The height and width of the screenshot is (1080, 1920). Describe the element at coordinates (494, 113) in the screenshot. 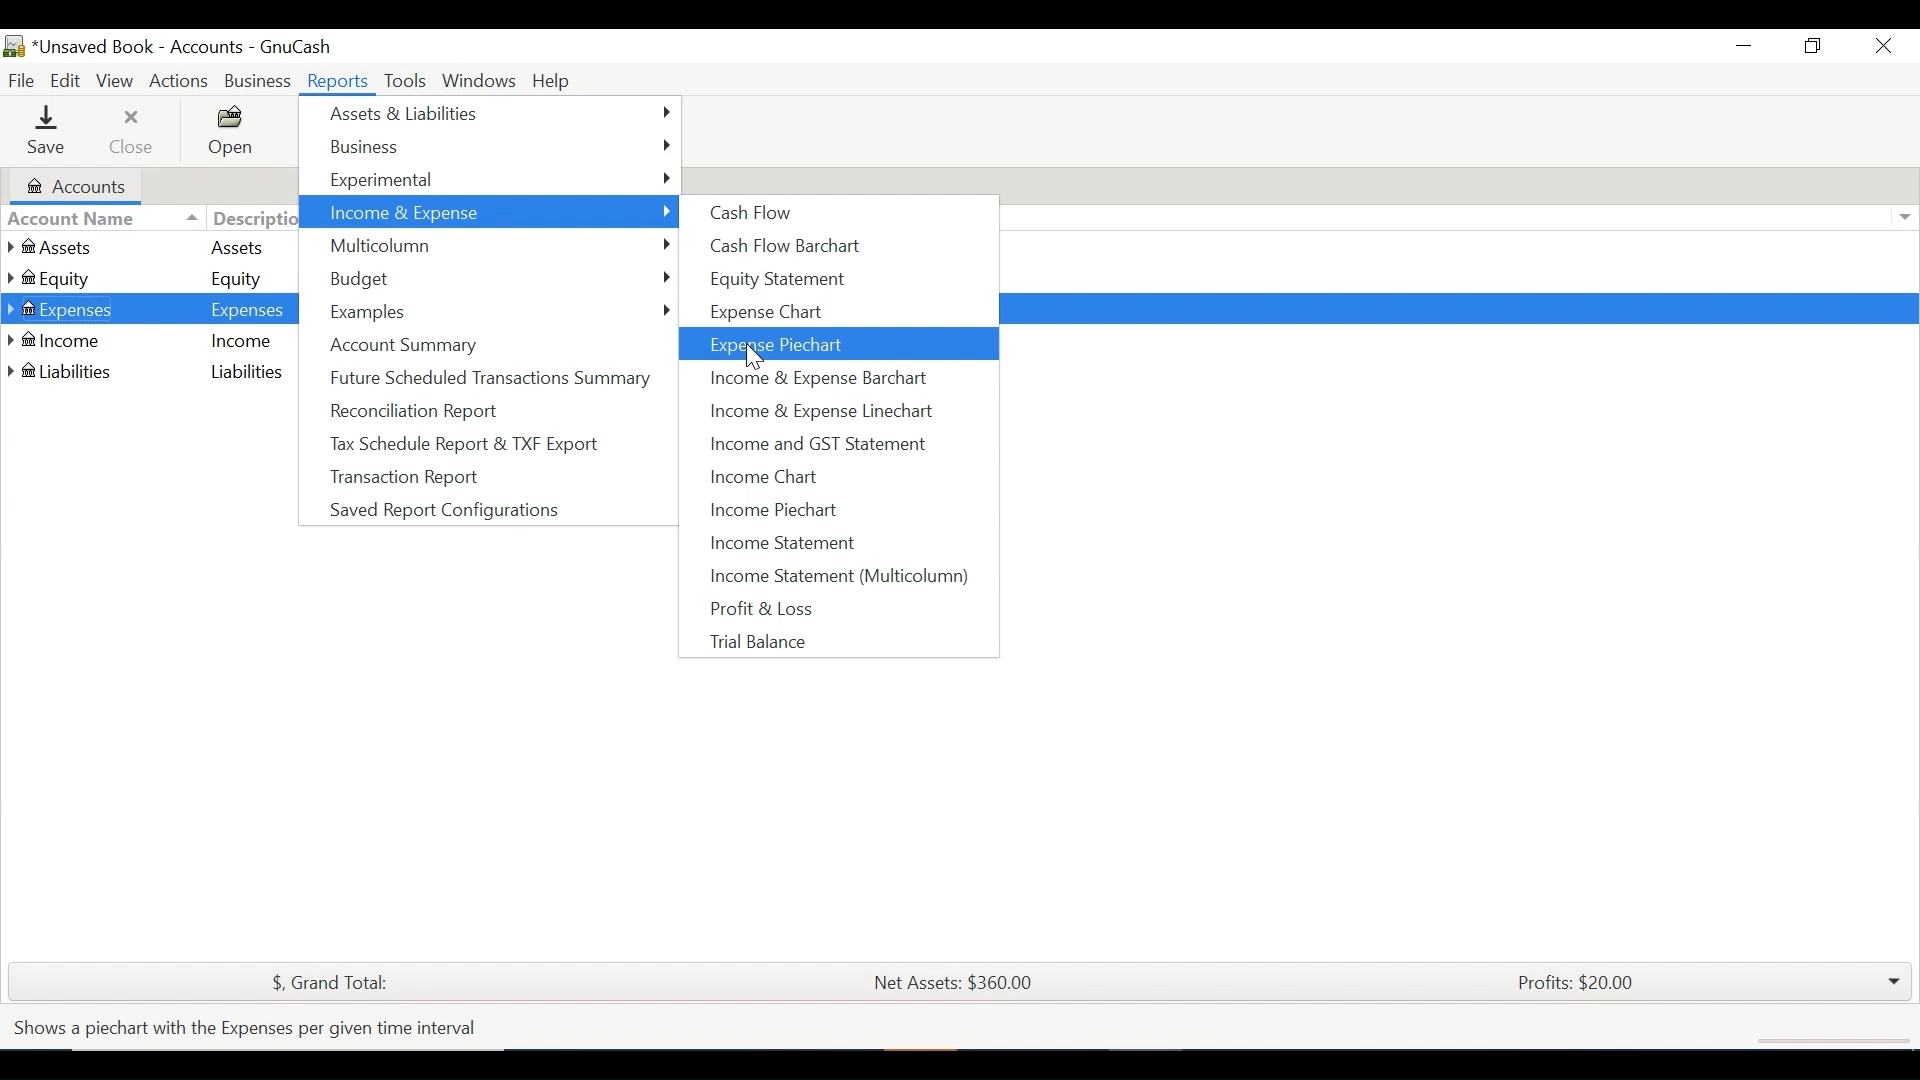

I see `Assets & Liabilities` at that location.